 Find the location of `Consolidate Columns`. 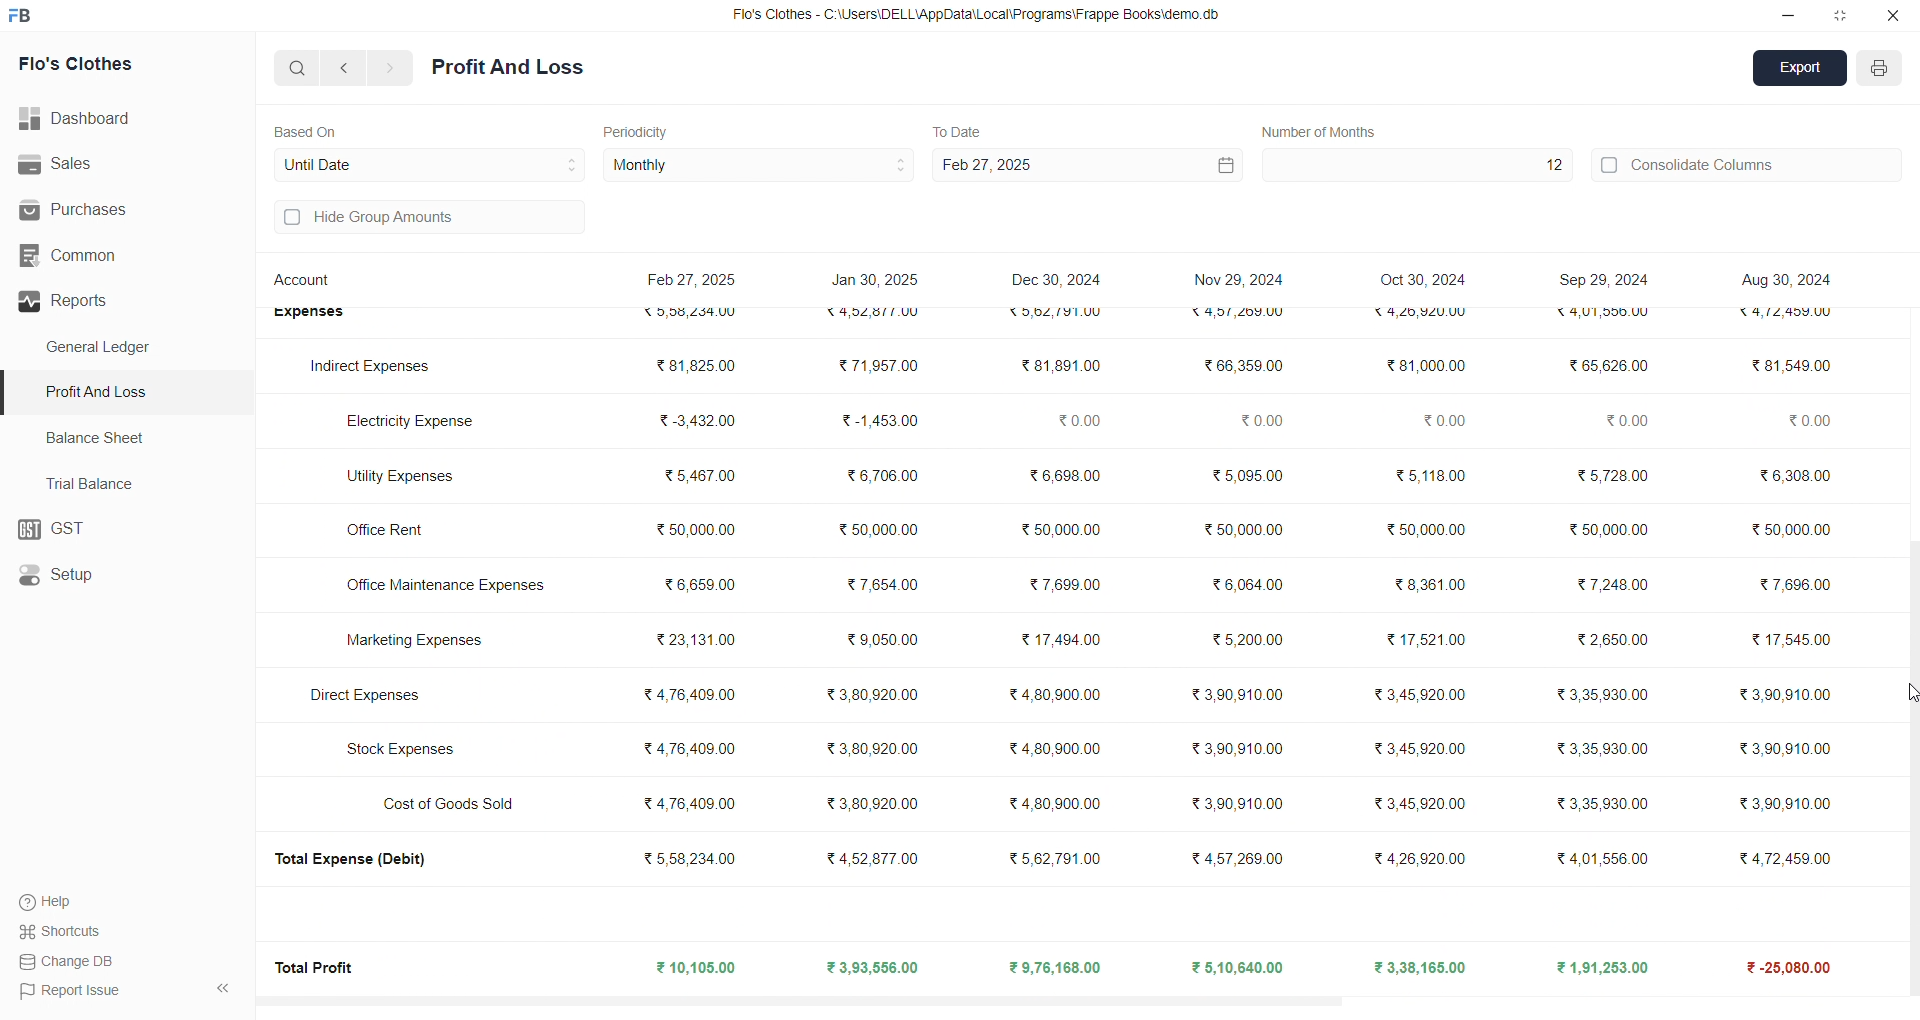

Consolidate Columns is located at coordinates (1748, 162).